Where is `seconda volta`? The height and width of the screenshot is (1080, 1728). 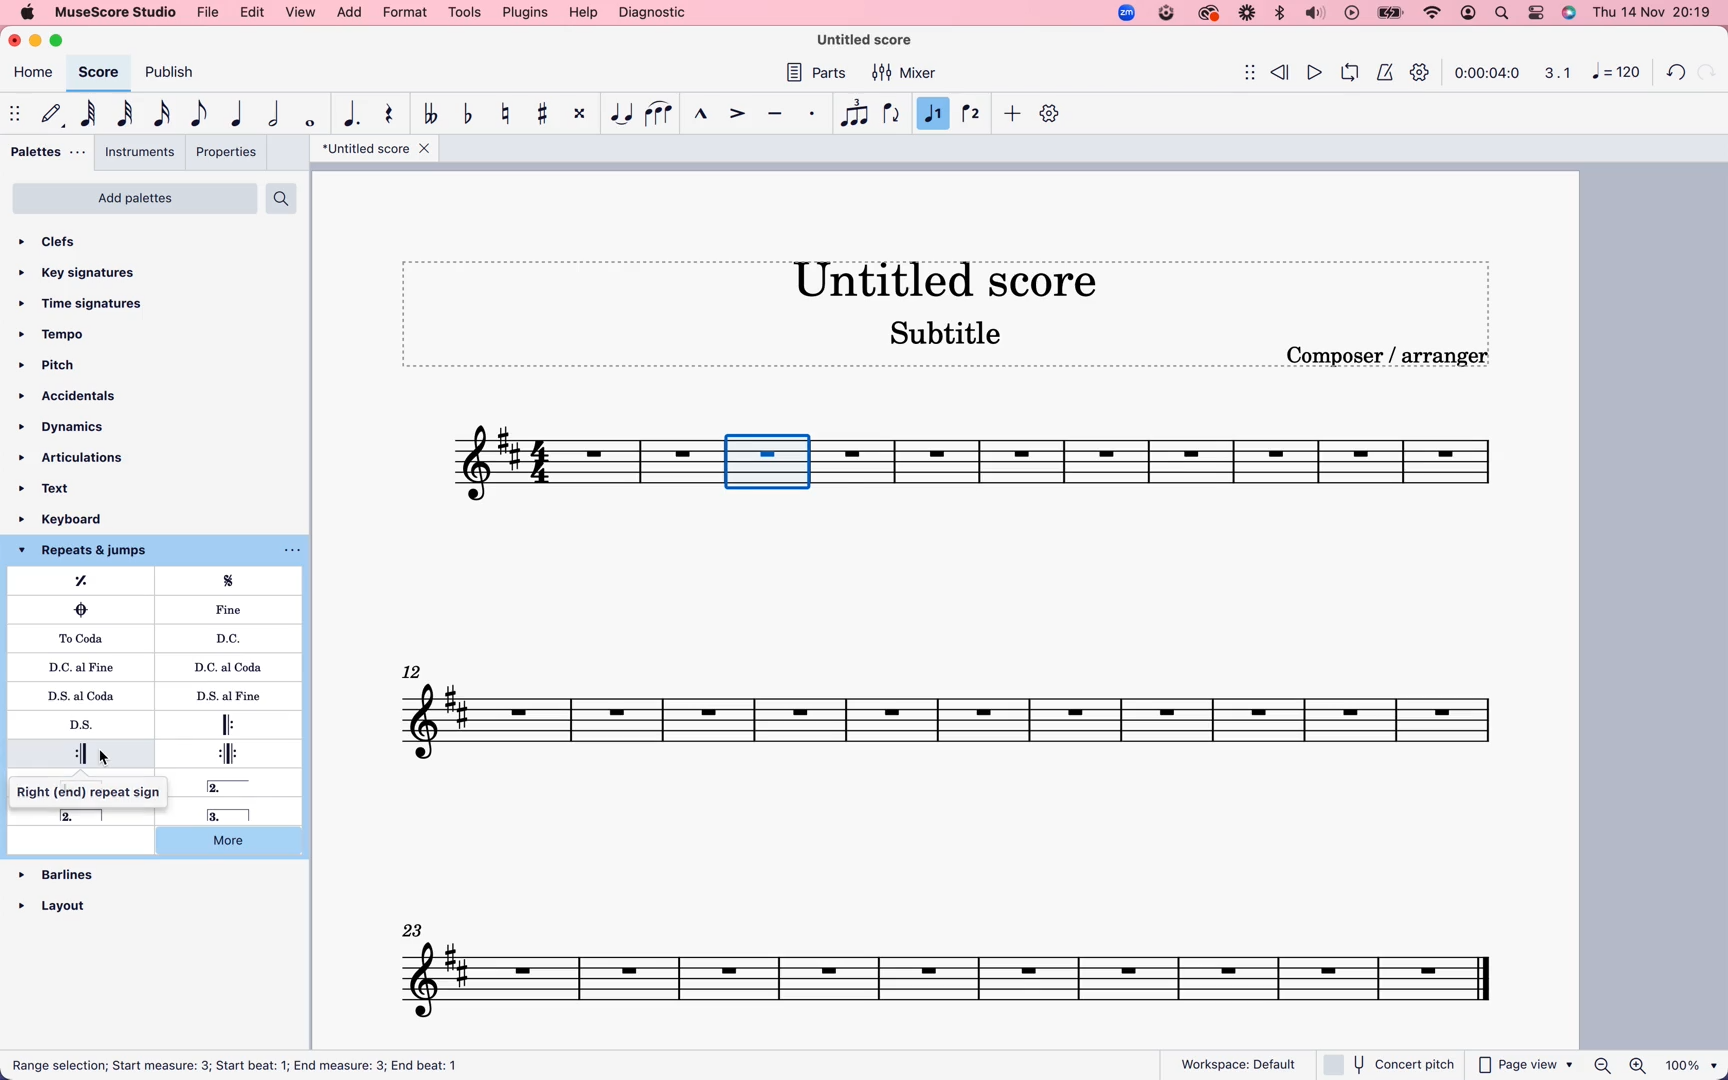 seconda volta is located at coordinates (241, 786).